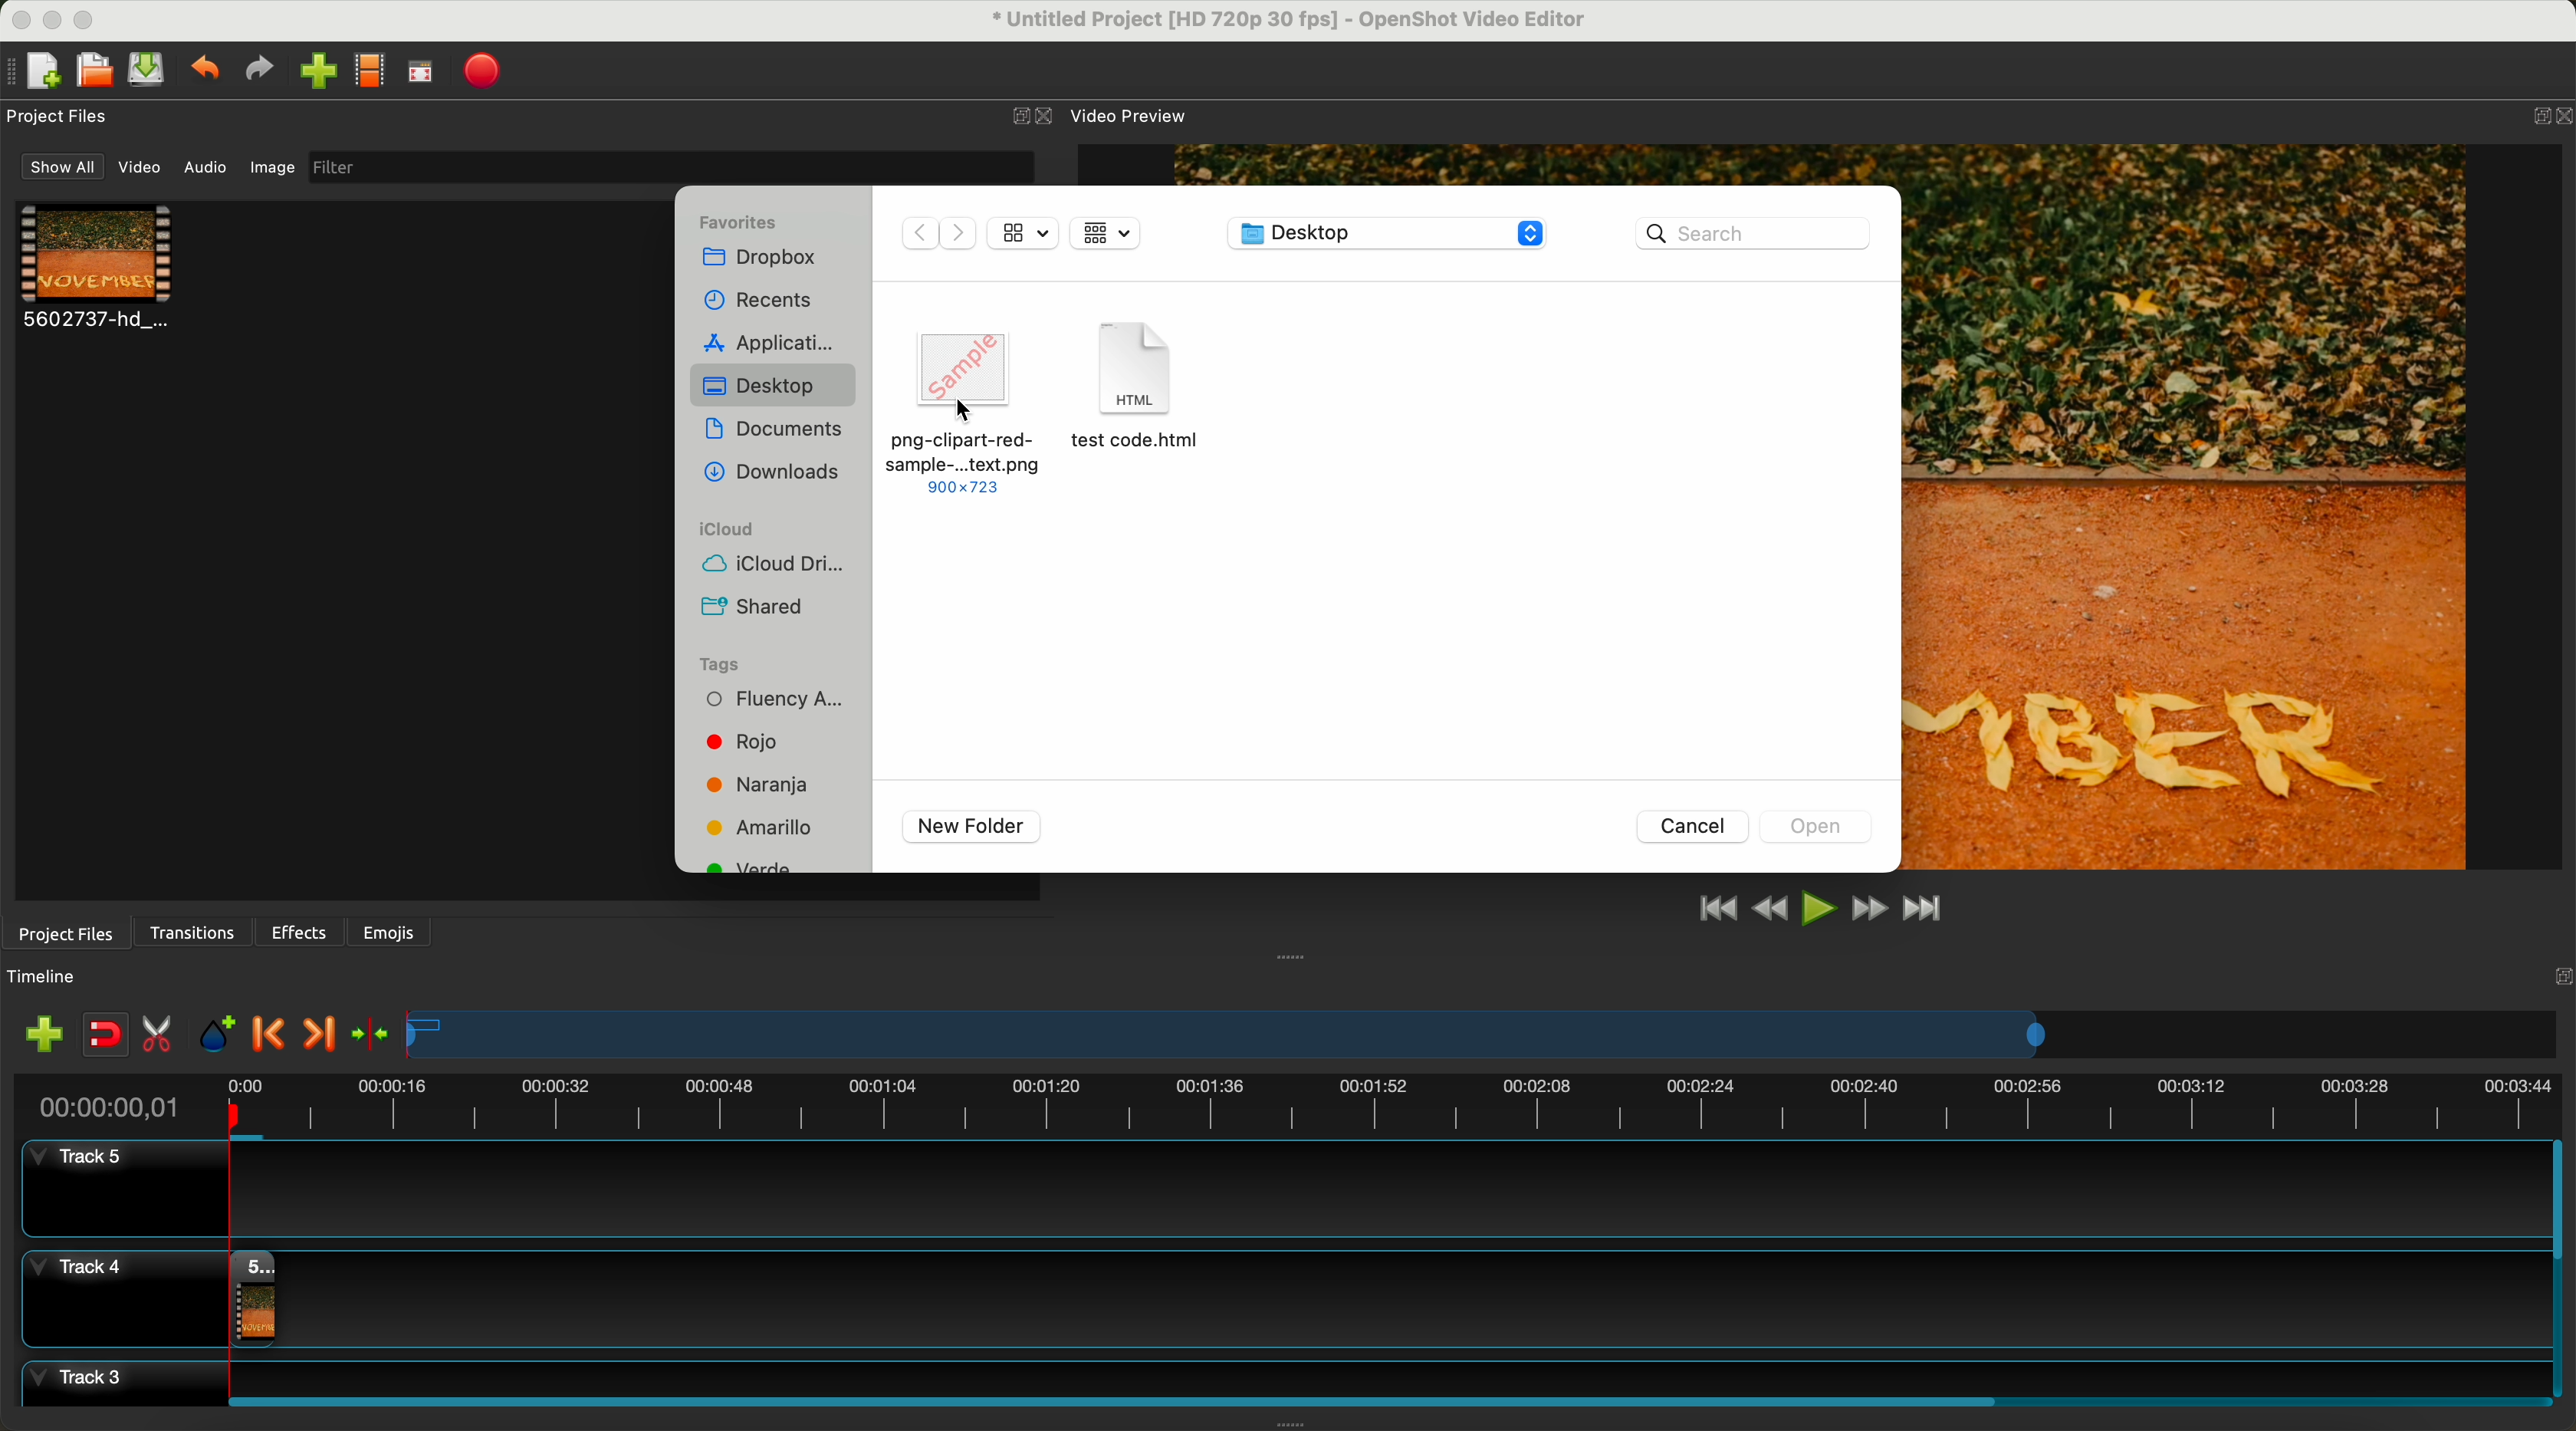  I want to click on jump to start, so click(1718, 910).